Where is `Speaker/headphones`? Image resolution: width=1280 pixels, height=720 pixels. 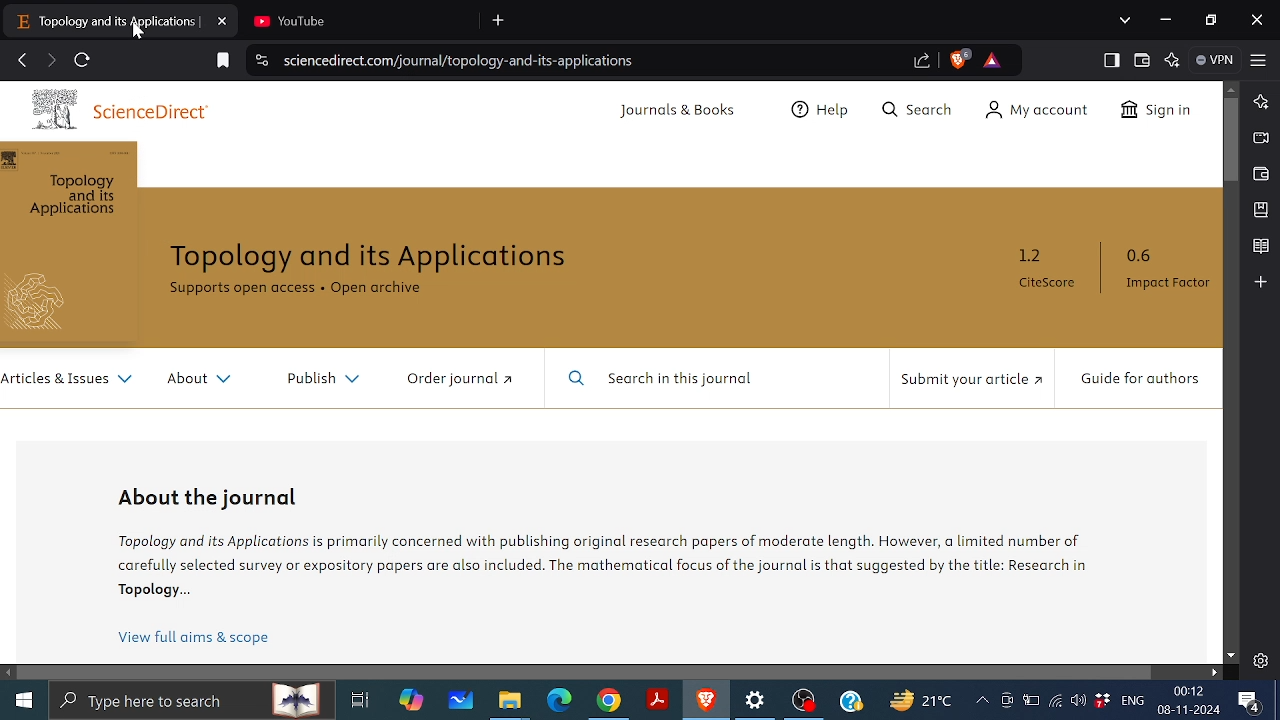 Speaker/headphones is located at coordinates (1078, 699).